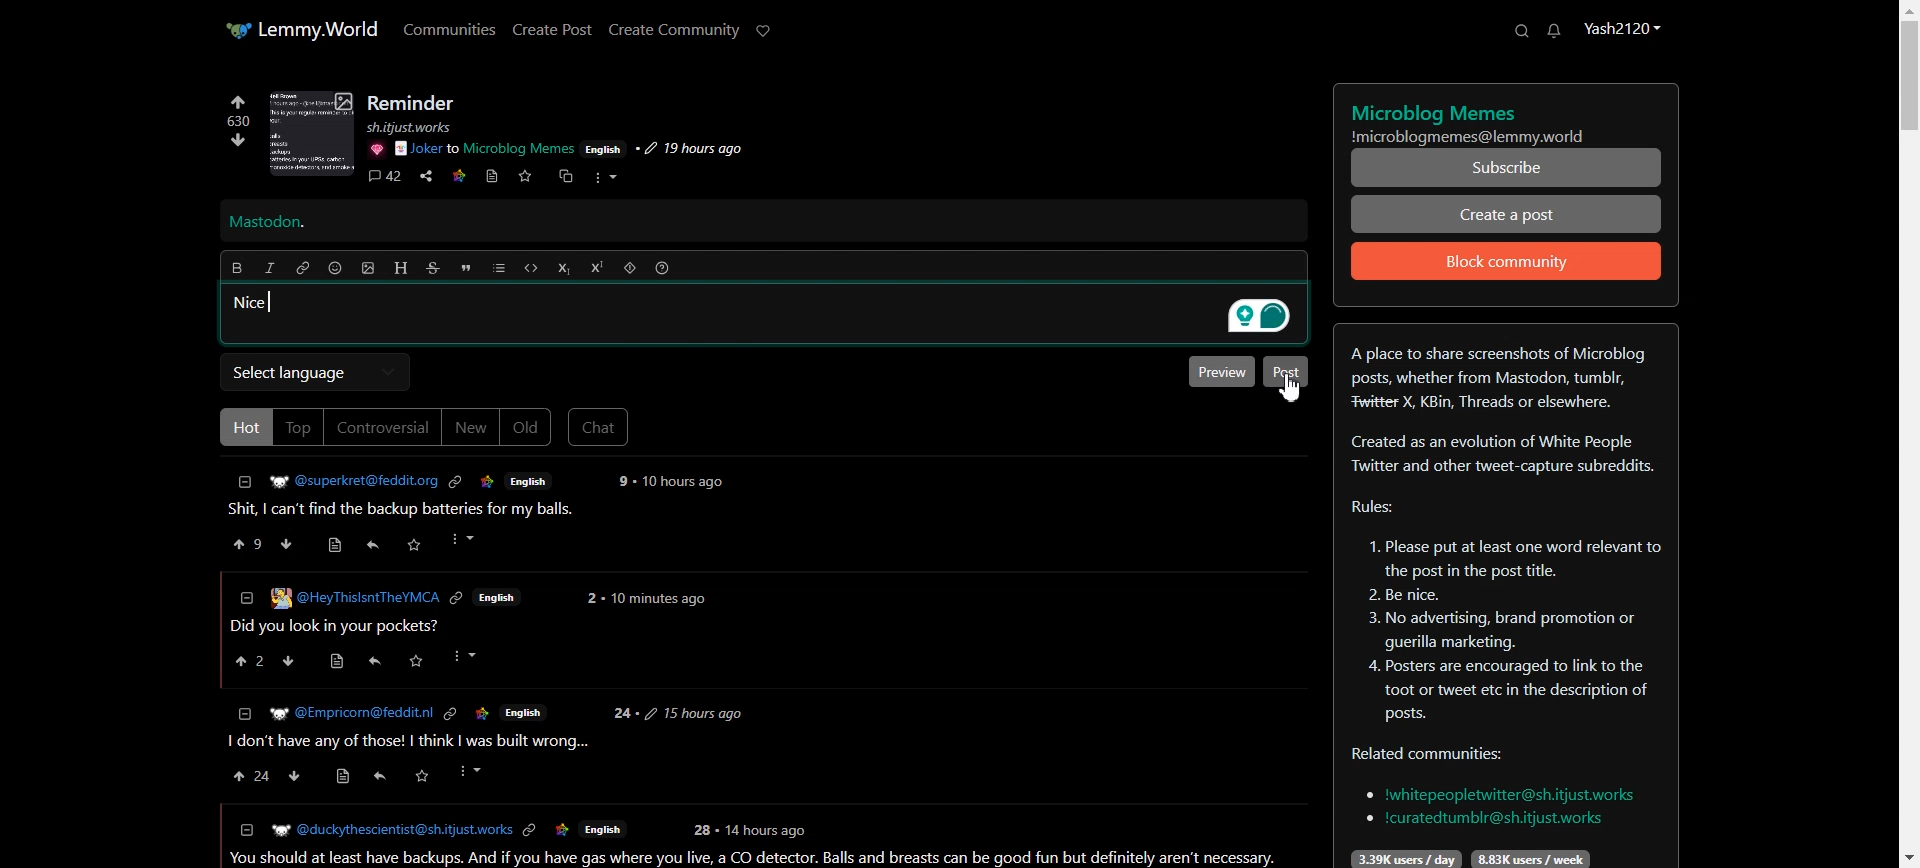 Image resolution: width=1920 pixels, height=868 pixels. I want to click on Hyperlink, so click(303, 268).